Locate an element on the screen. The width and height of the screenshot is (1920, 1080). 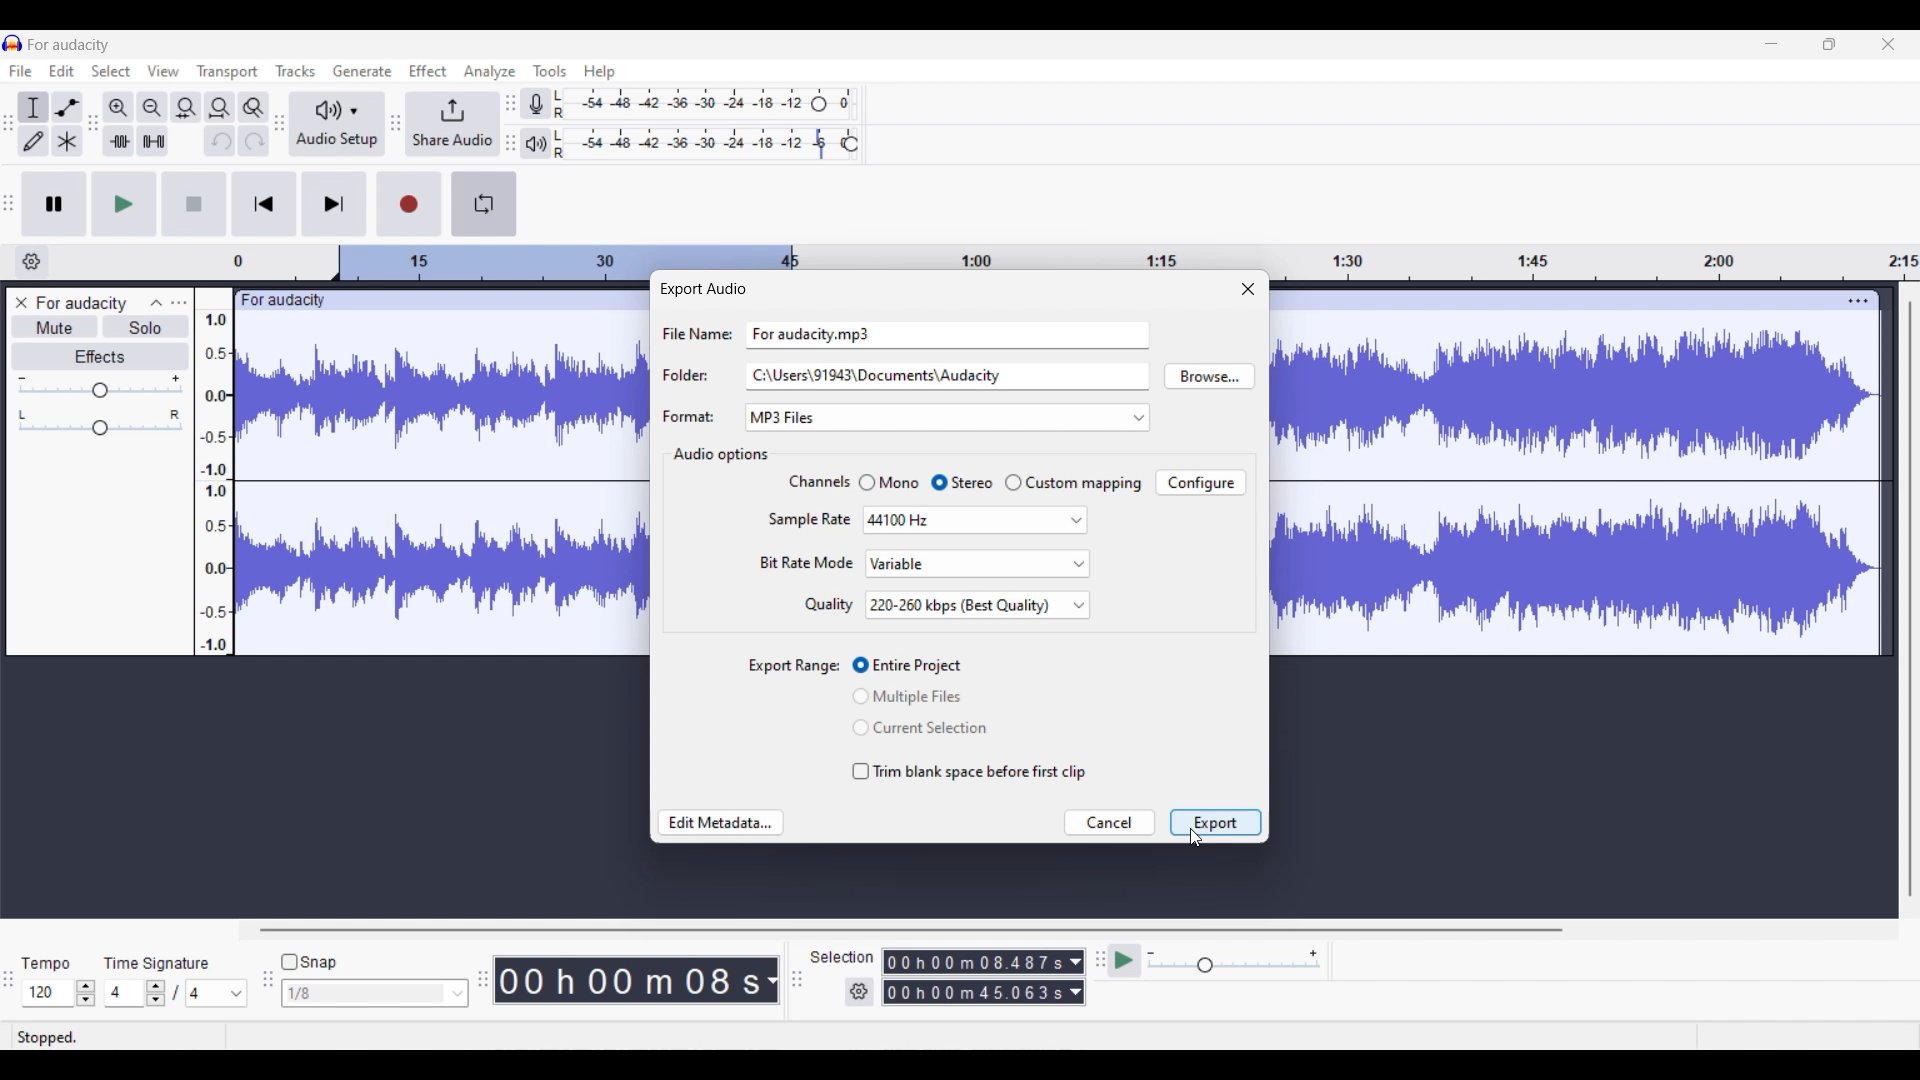
Collapse is located at coordinates (157, 303).